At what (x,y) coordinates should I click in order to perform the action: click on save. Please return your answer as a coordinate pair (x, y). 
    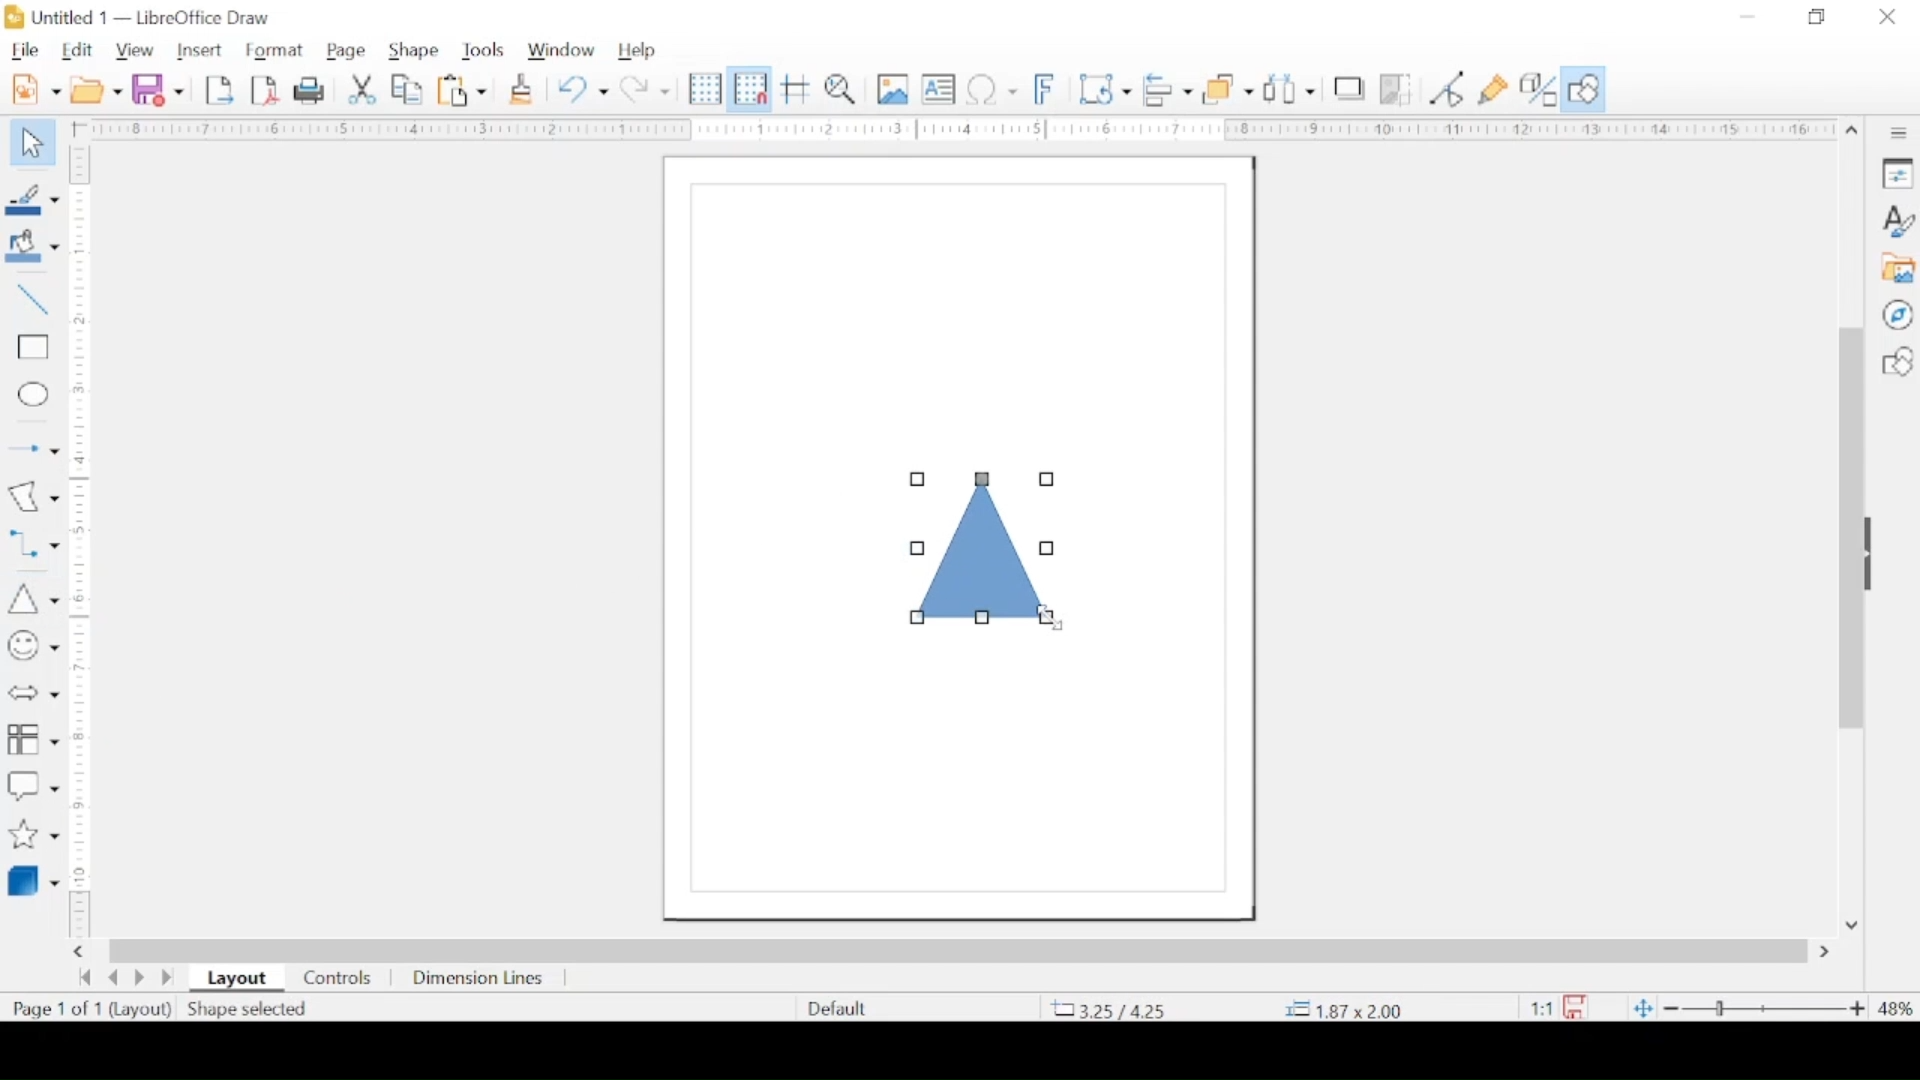
    Looking at the image, I should click on (159, 88).